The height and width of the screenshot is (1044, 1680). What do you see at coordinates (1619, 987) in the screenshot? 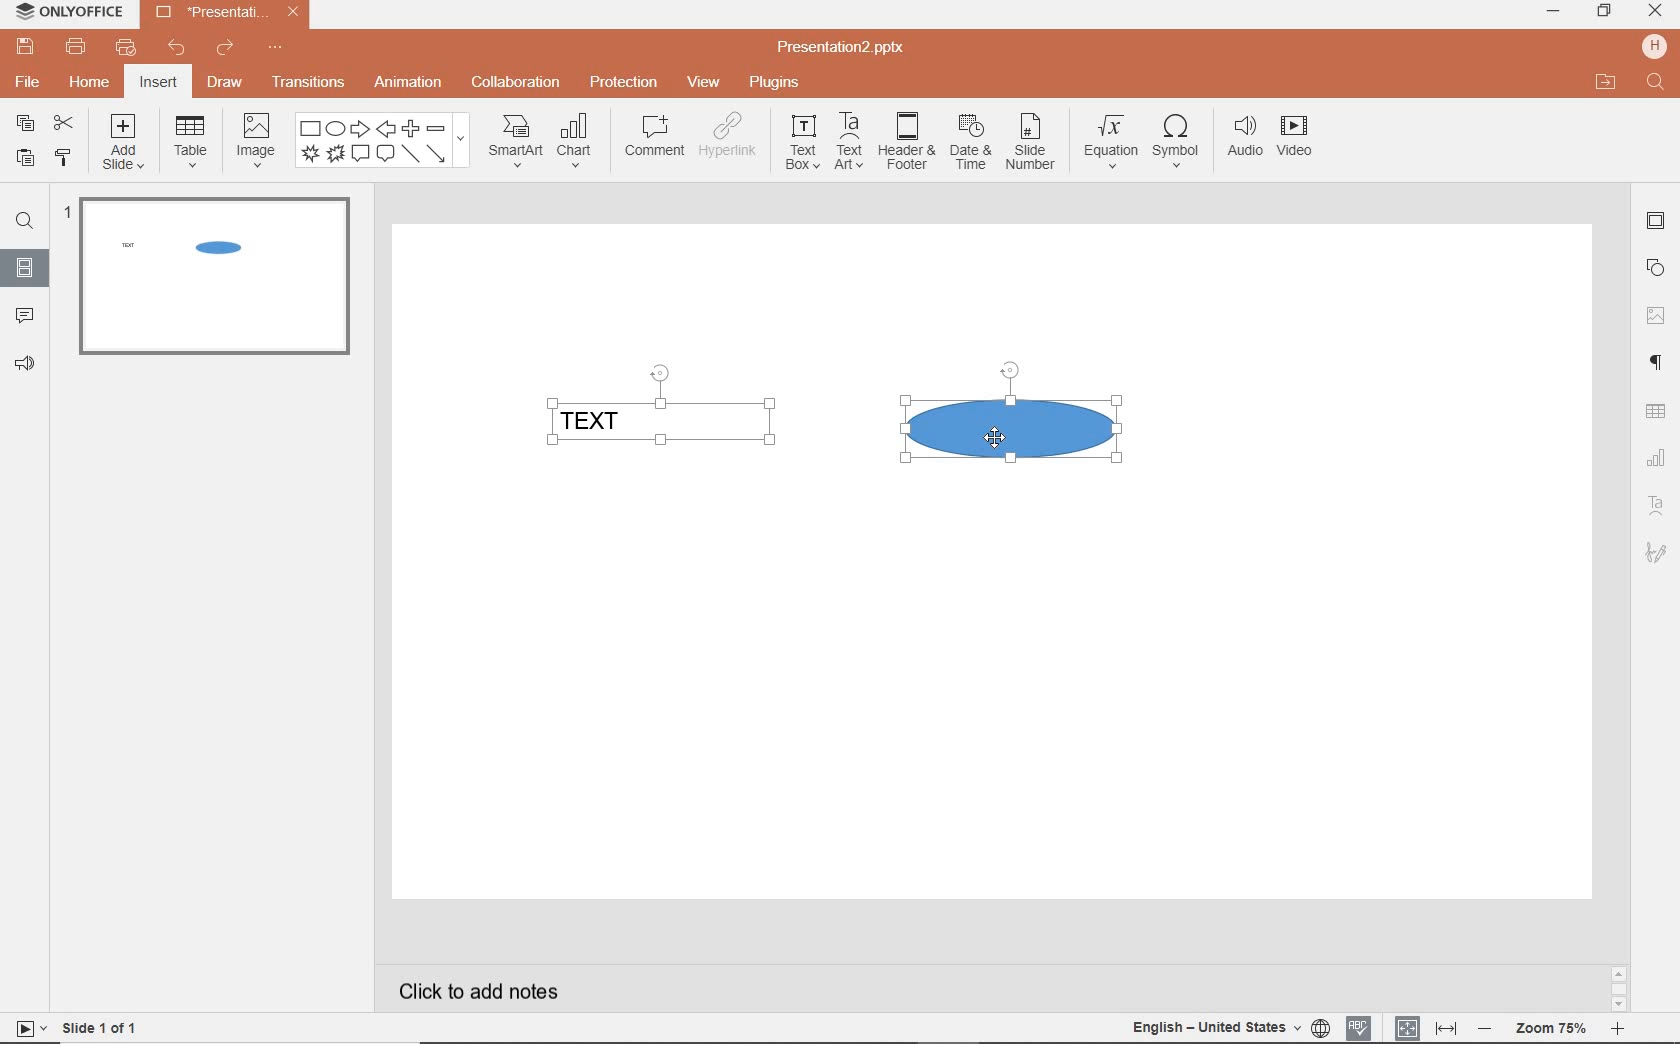
I see `SCROLLBAR` at bounding box center [1619, 987].